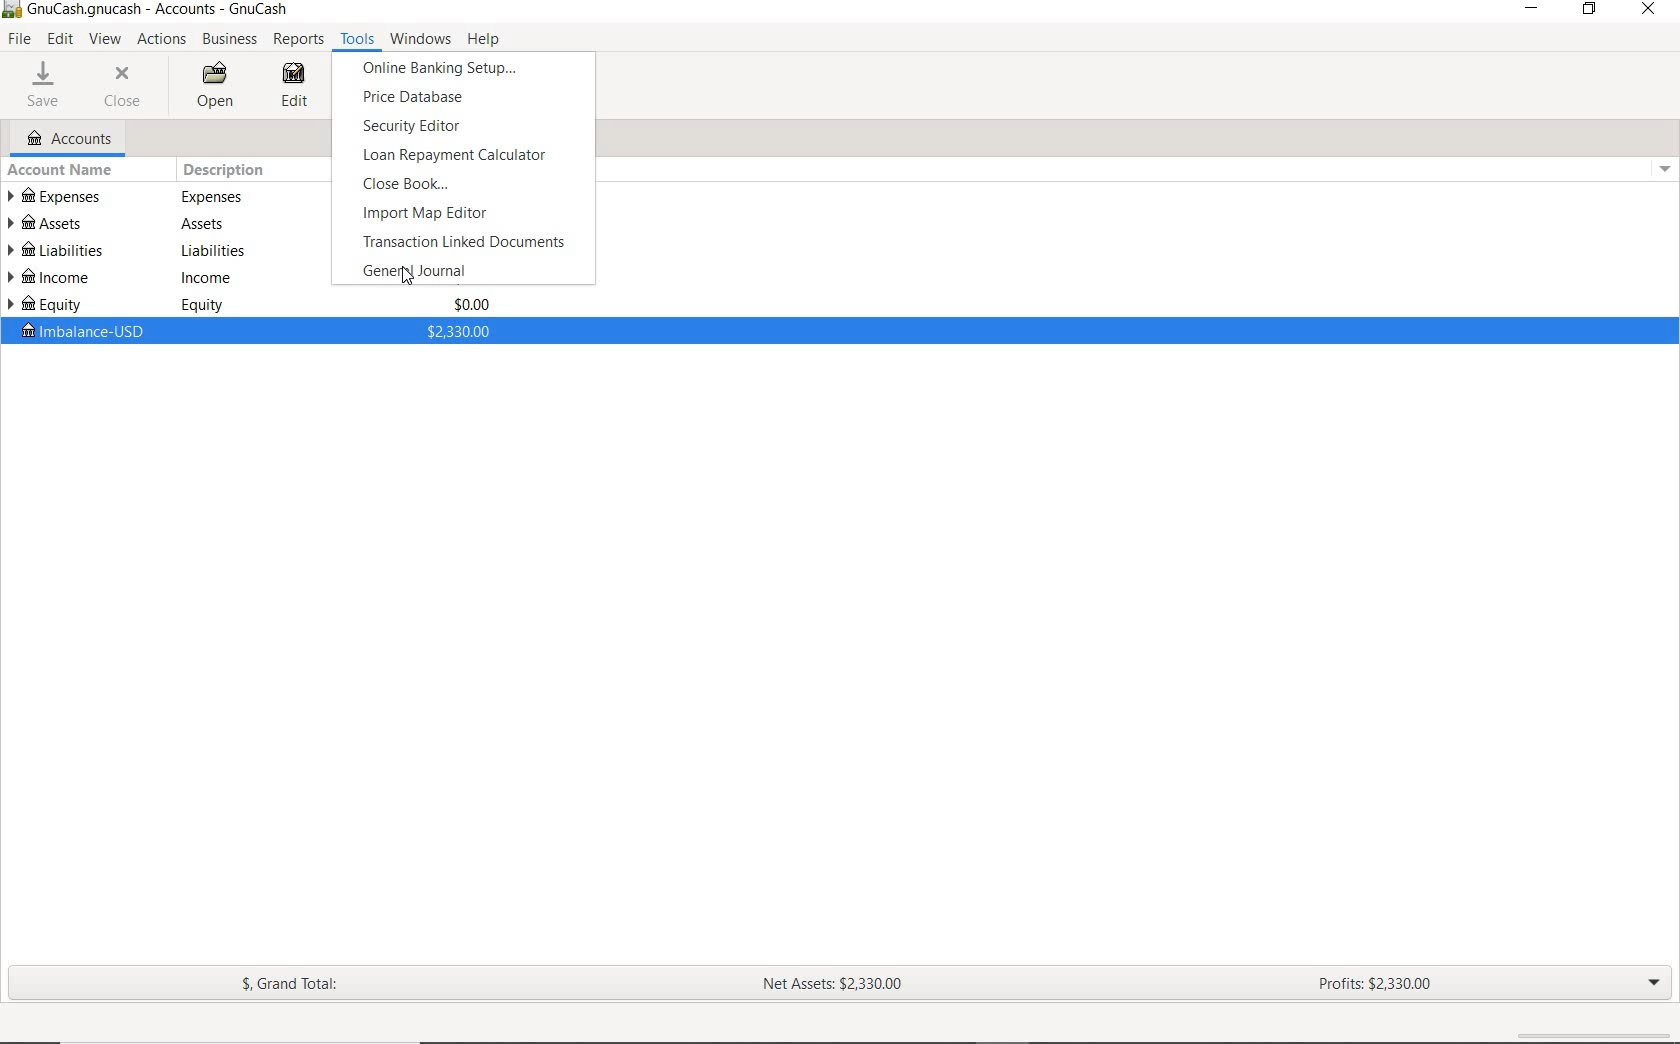 This screenshot has width=1680, height=1044. What do you see at coordinates (355, 40) in the screenshot?
I see `TOOLS` at bounding box center [355, 40].